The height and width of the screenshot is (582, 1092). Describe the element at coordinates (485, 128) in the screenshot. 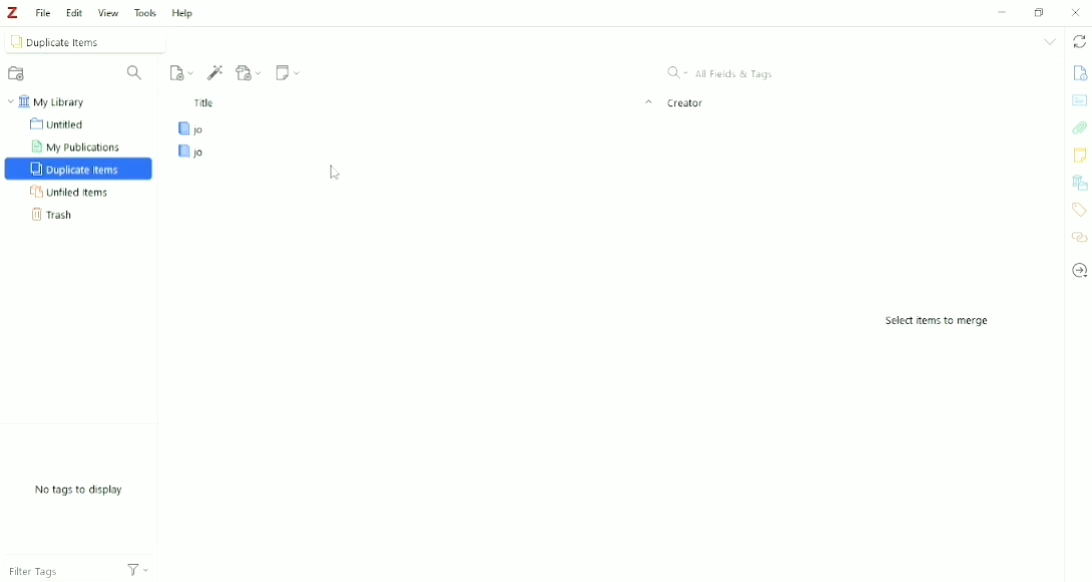

I see `jo` at that location.